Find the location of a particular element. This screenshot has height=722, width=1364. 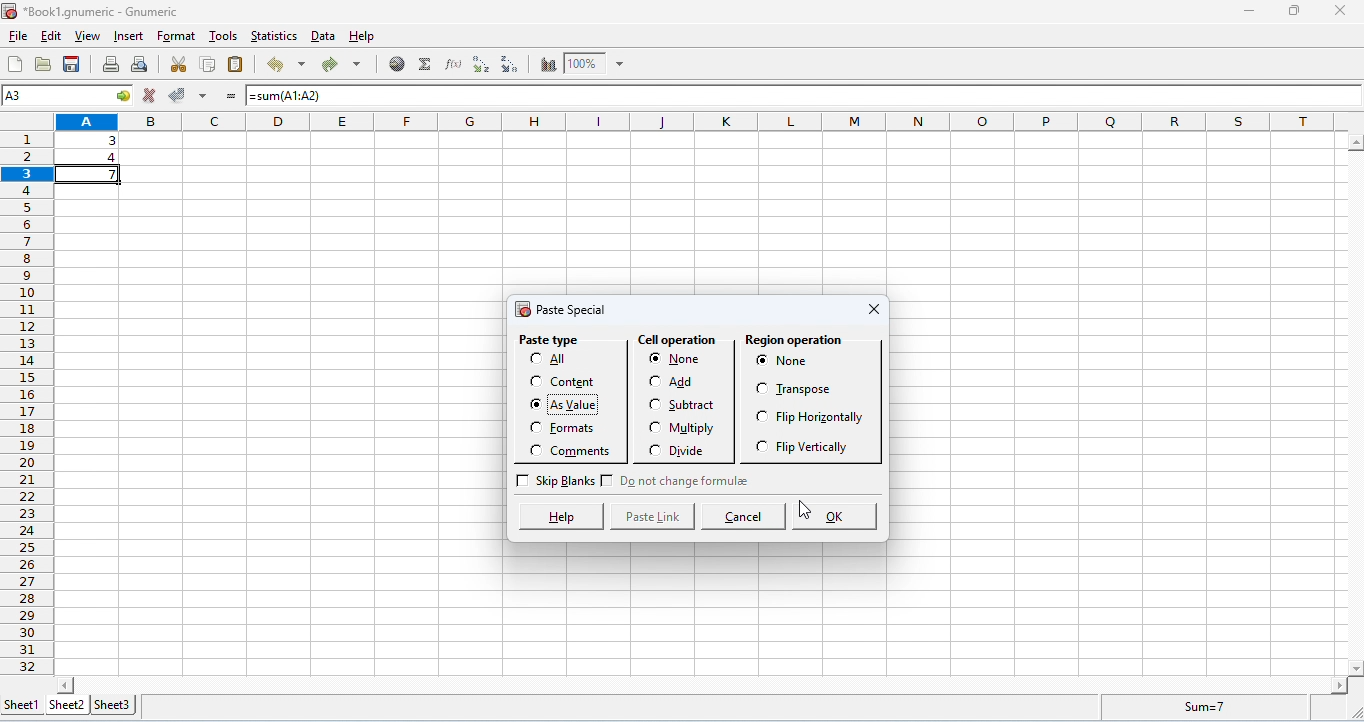

save is located at coordinates (72, 64).